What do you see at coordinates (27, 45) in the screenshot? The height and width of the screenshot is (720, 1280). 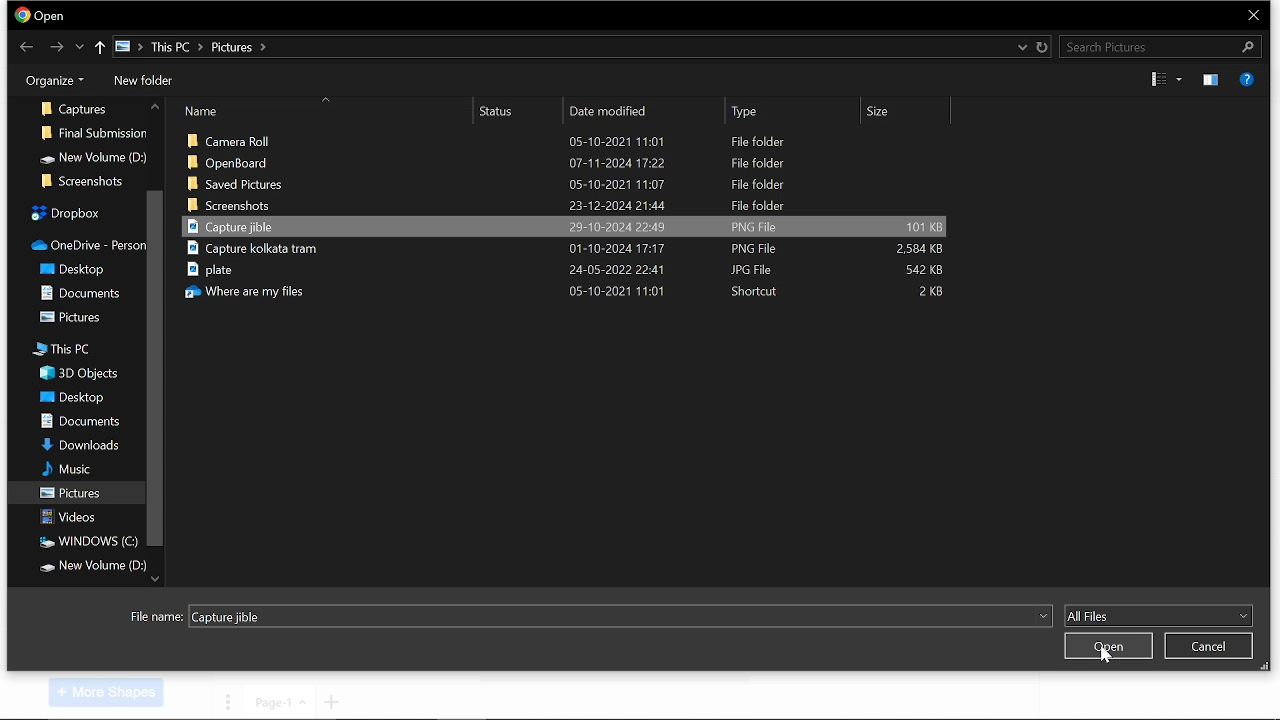 I see `previous` at bounding box center [27, 45].